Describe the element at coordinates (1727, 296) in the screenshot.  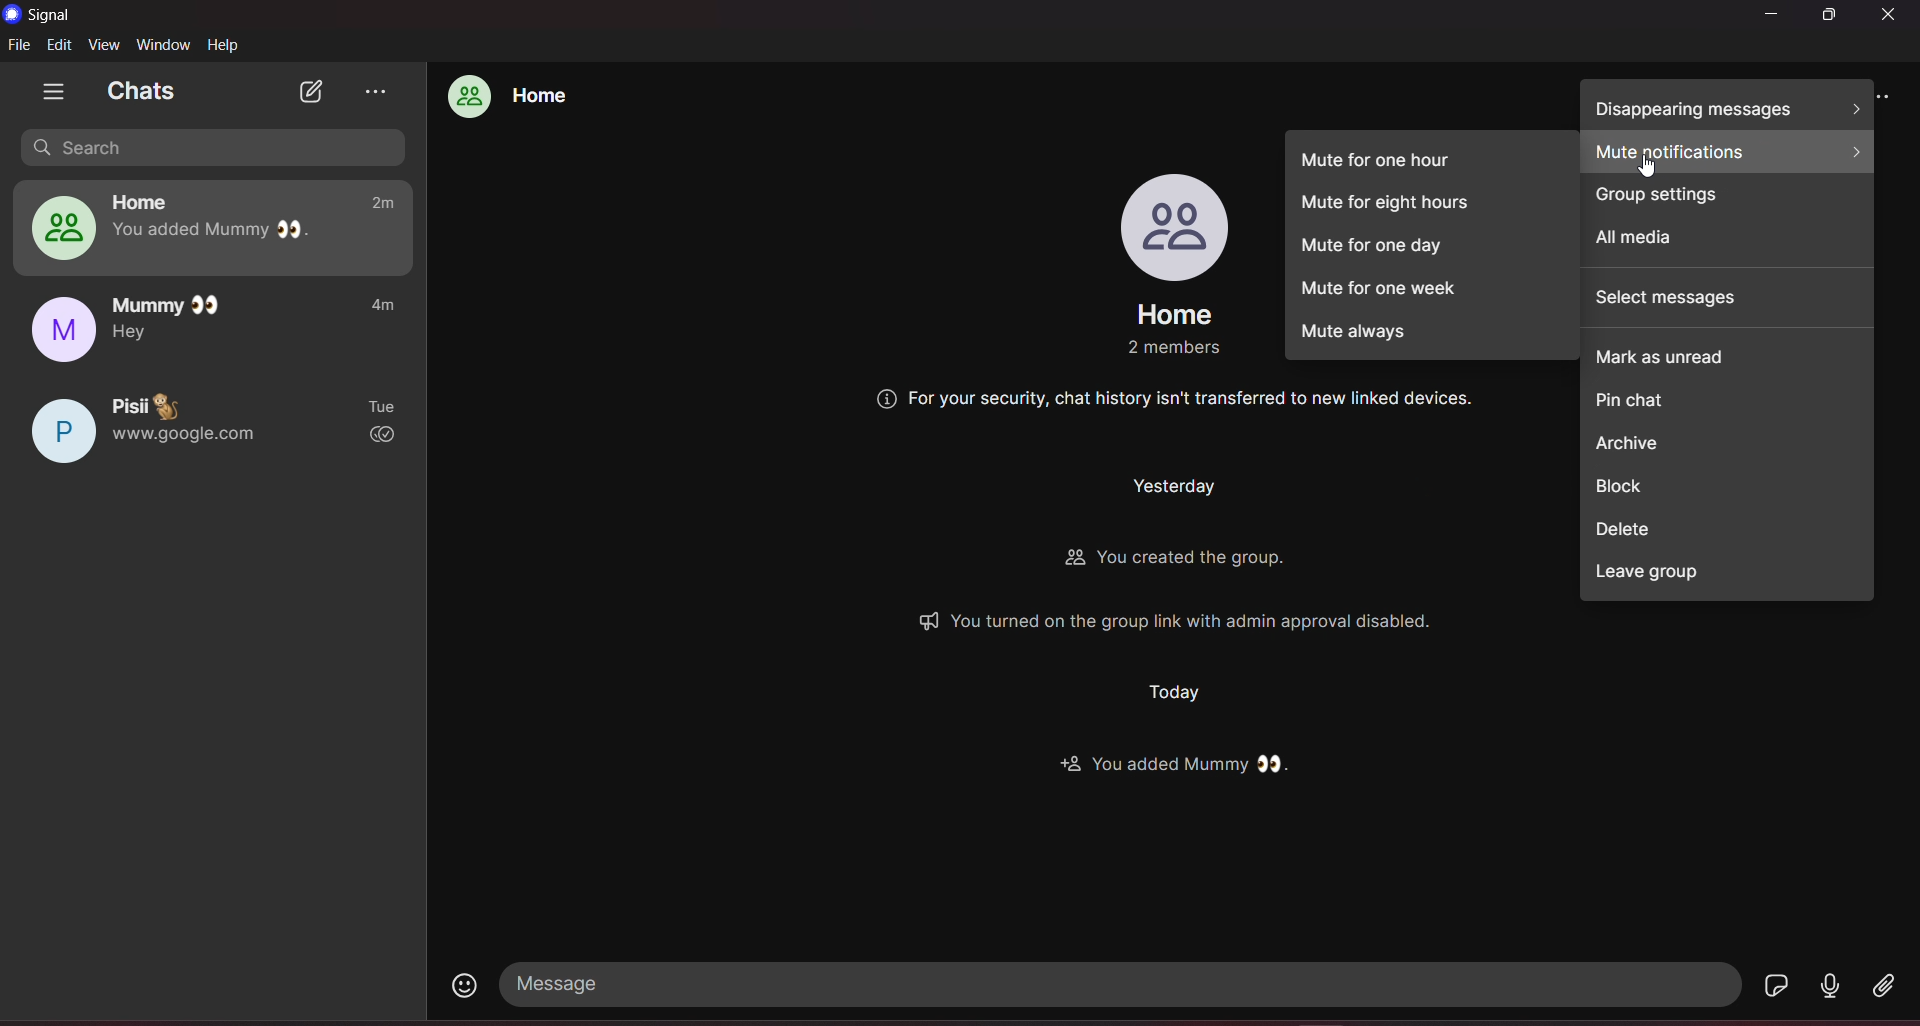
I see `select messages` at that location.